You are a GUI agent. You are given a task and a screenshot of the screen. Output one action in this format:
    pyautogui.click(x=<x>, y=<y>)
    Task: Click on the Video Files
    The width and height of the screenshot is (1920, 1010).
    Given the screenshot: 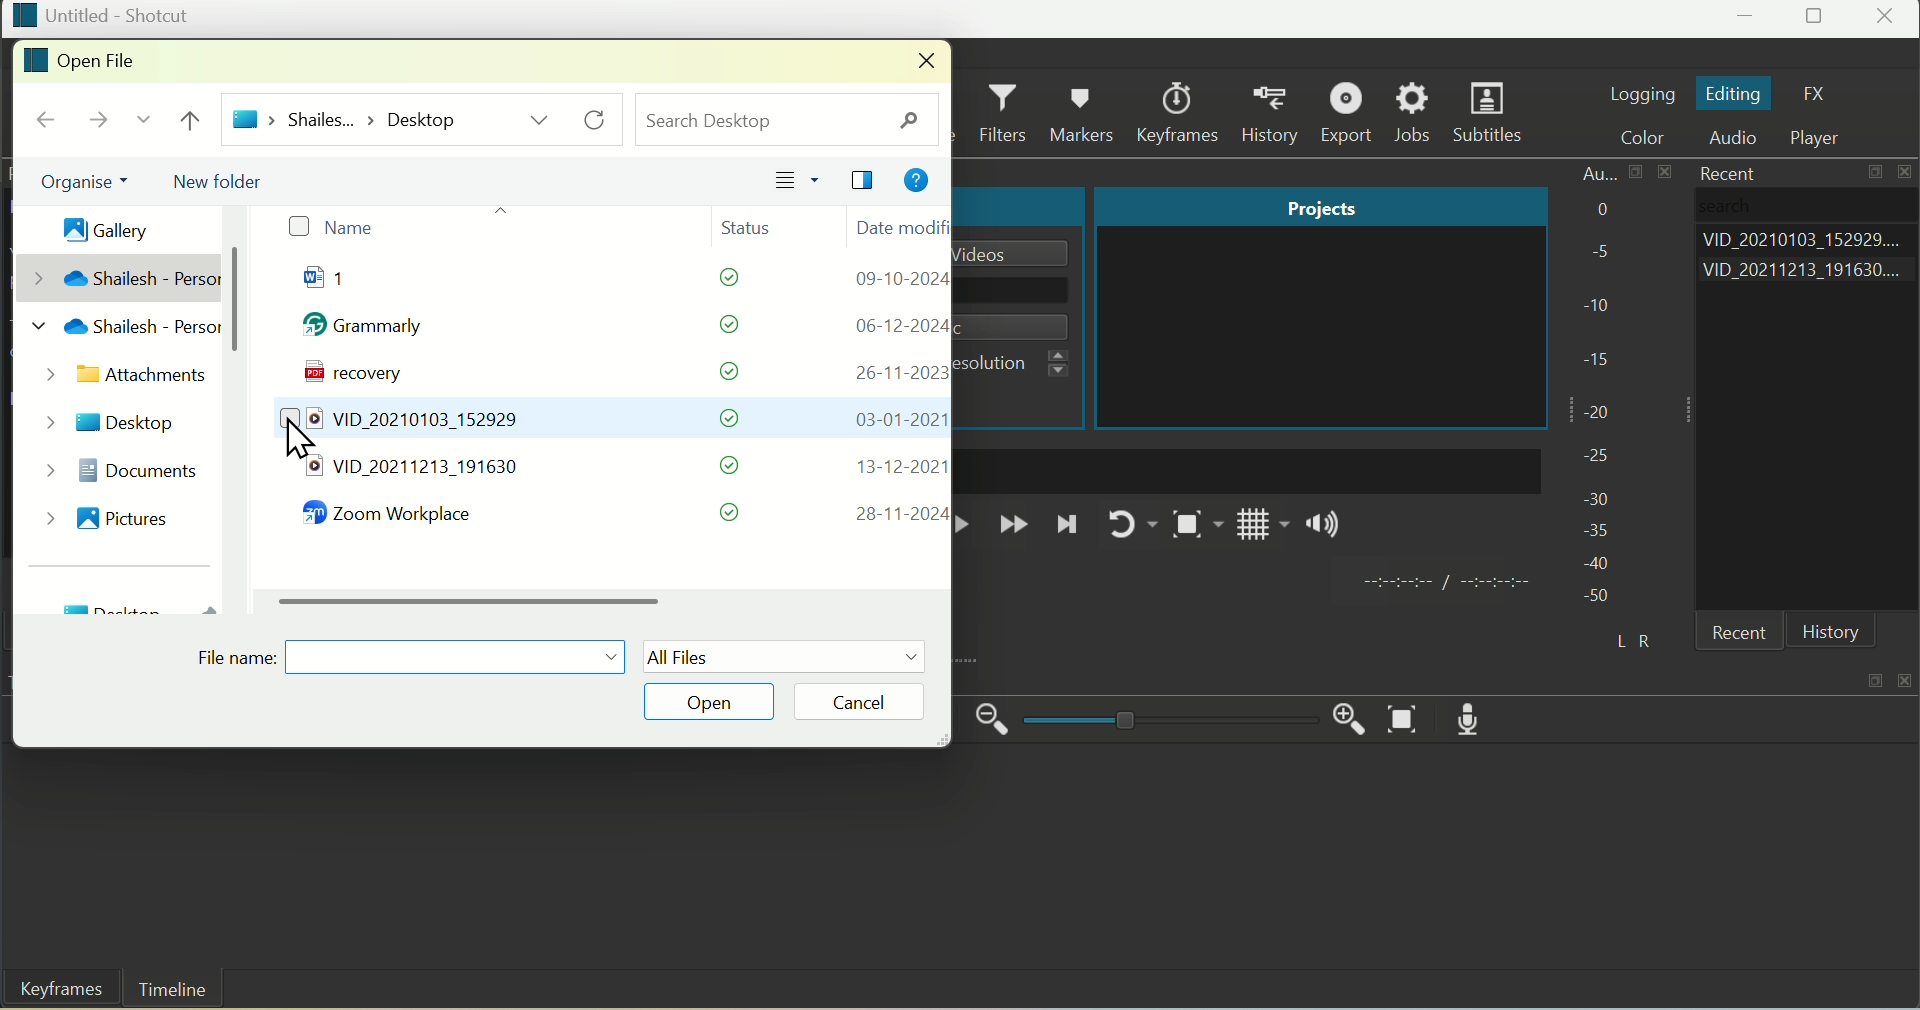 What is the action you would take?
    pyautogui.click(x=406, y=442)
    